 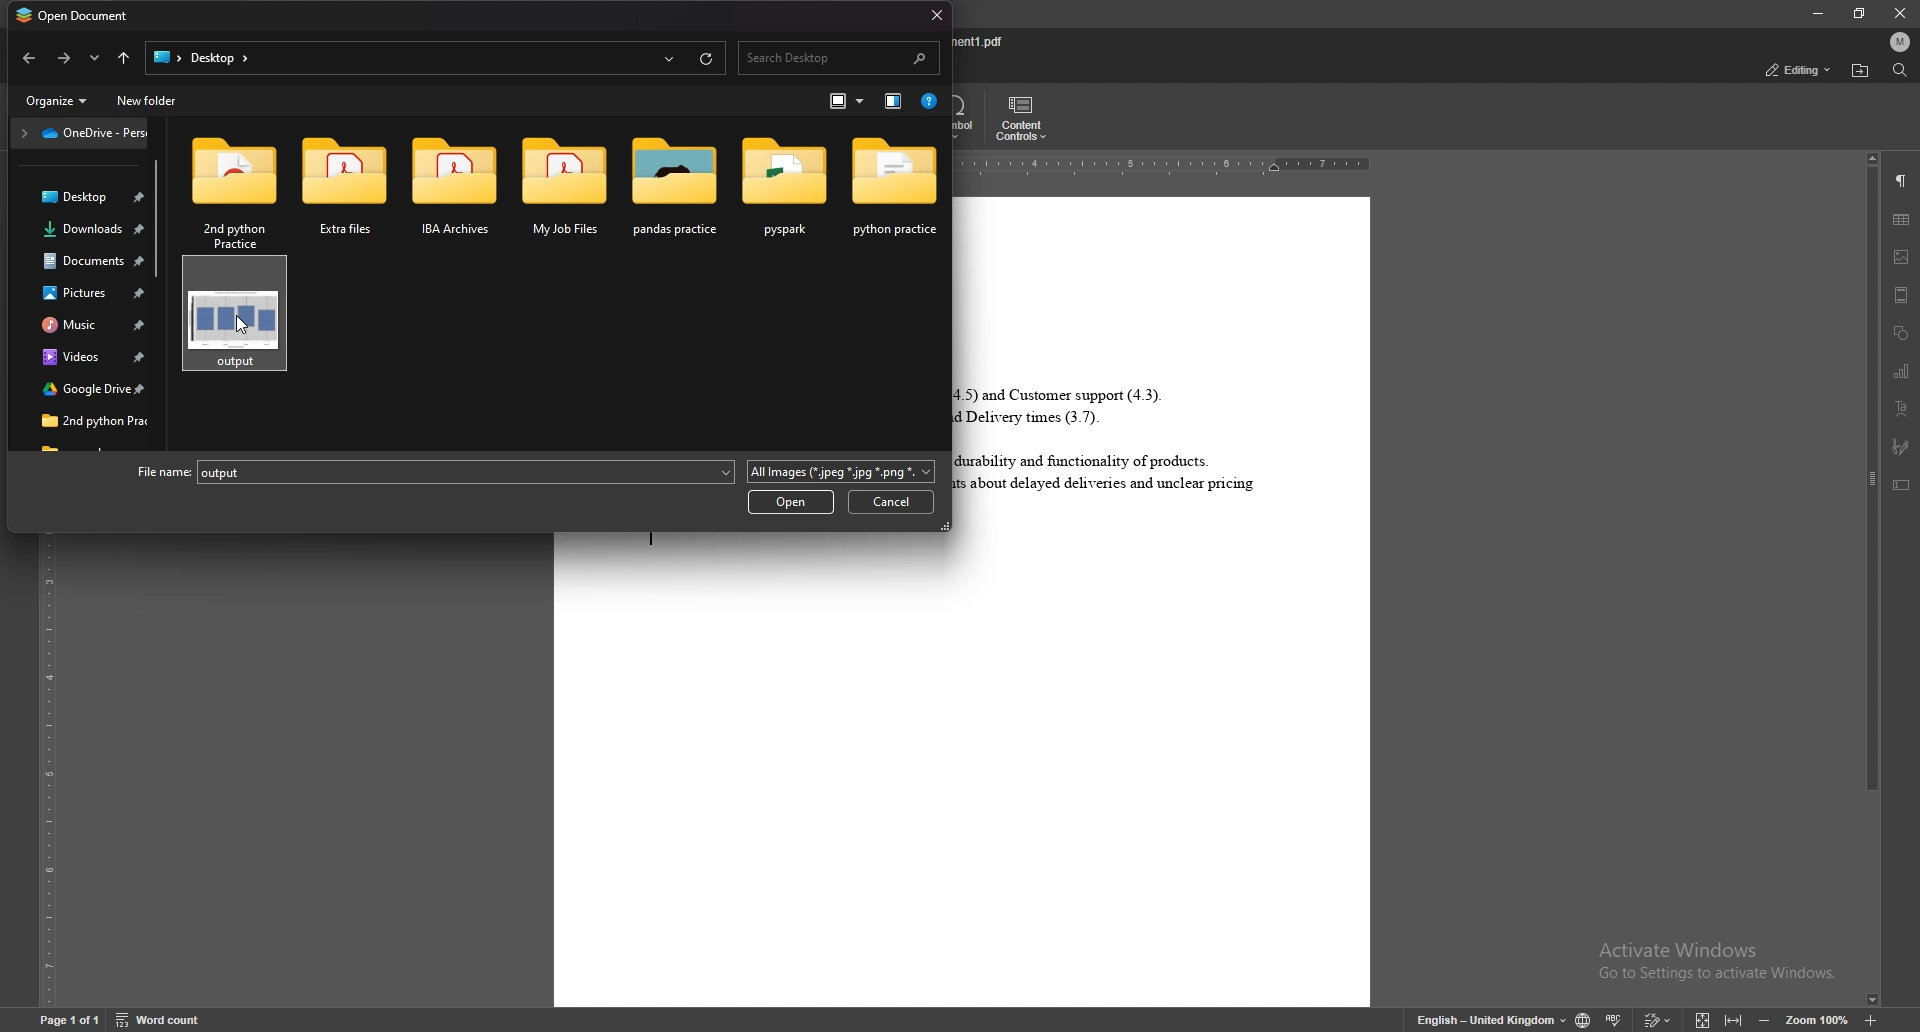 What do you see at coordinates (1026, 118) in the screenshot?
I see `content controls` at bounding box center [1026, 118].